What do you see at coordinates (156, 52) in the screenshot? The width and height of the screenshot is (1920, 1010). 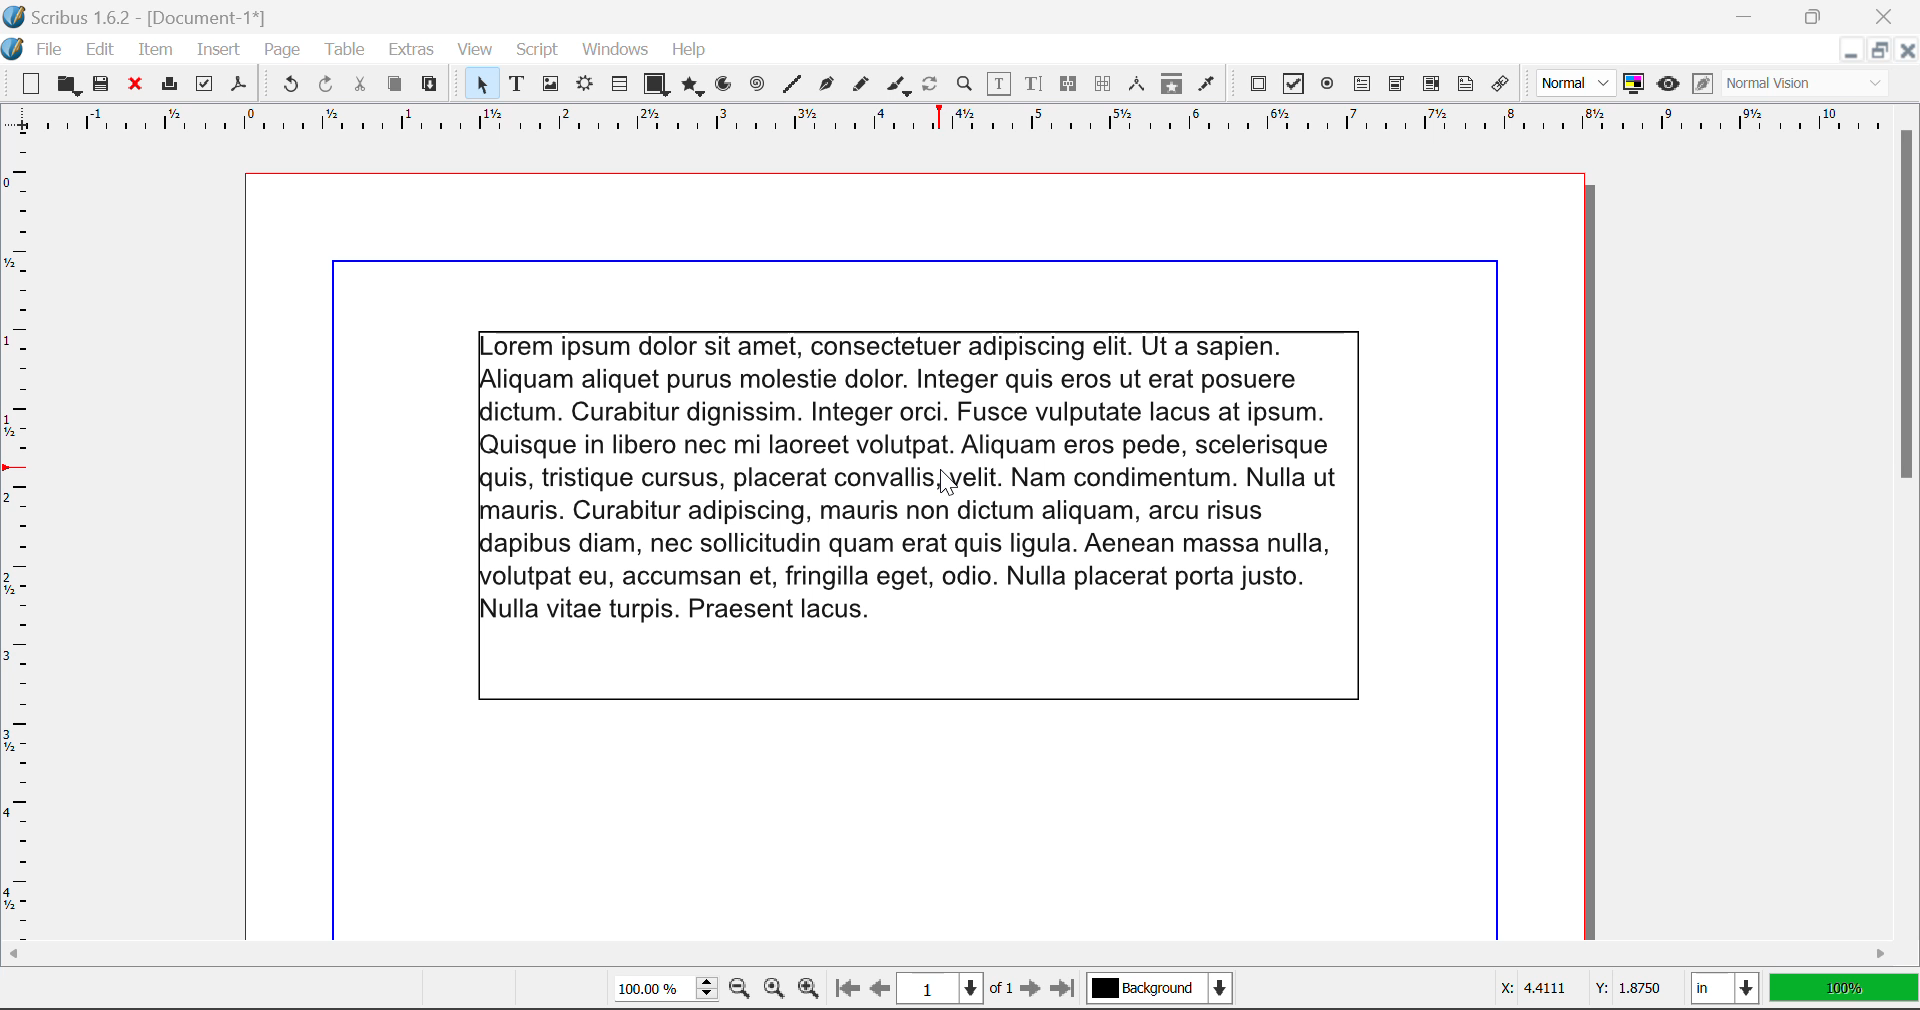 I see `Item` at bounding box center [156, 52].